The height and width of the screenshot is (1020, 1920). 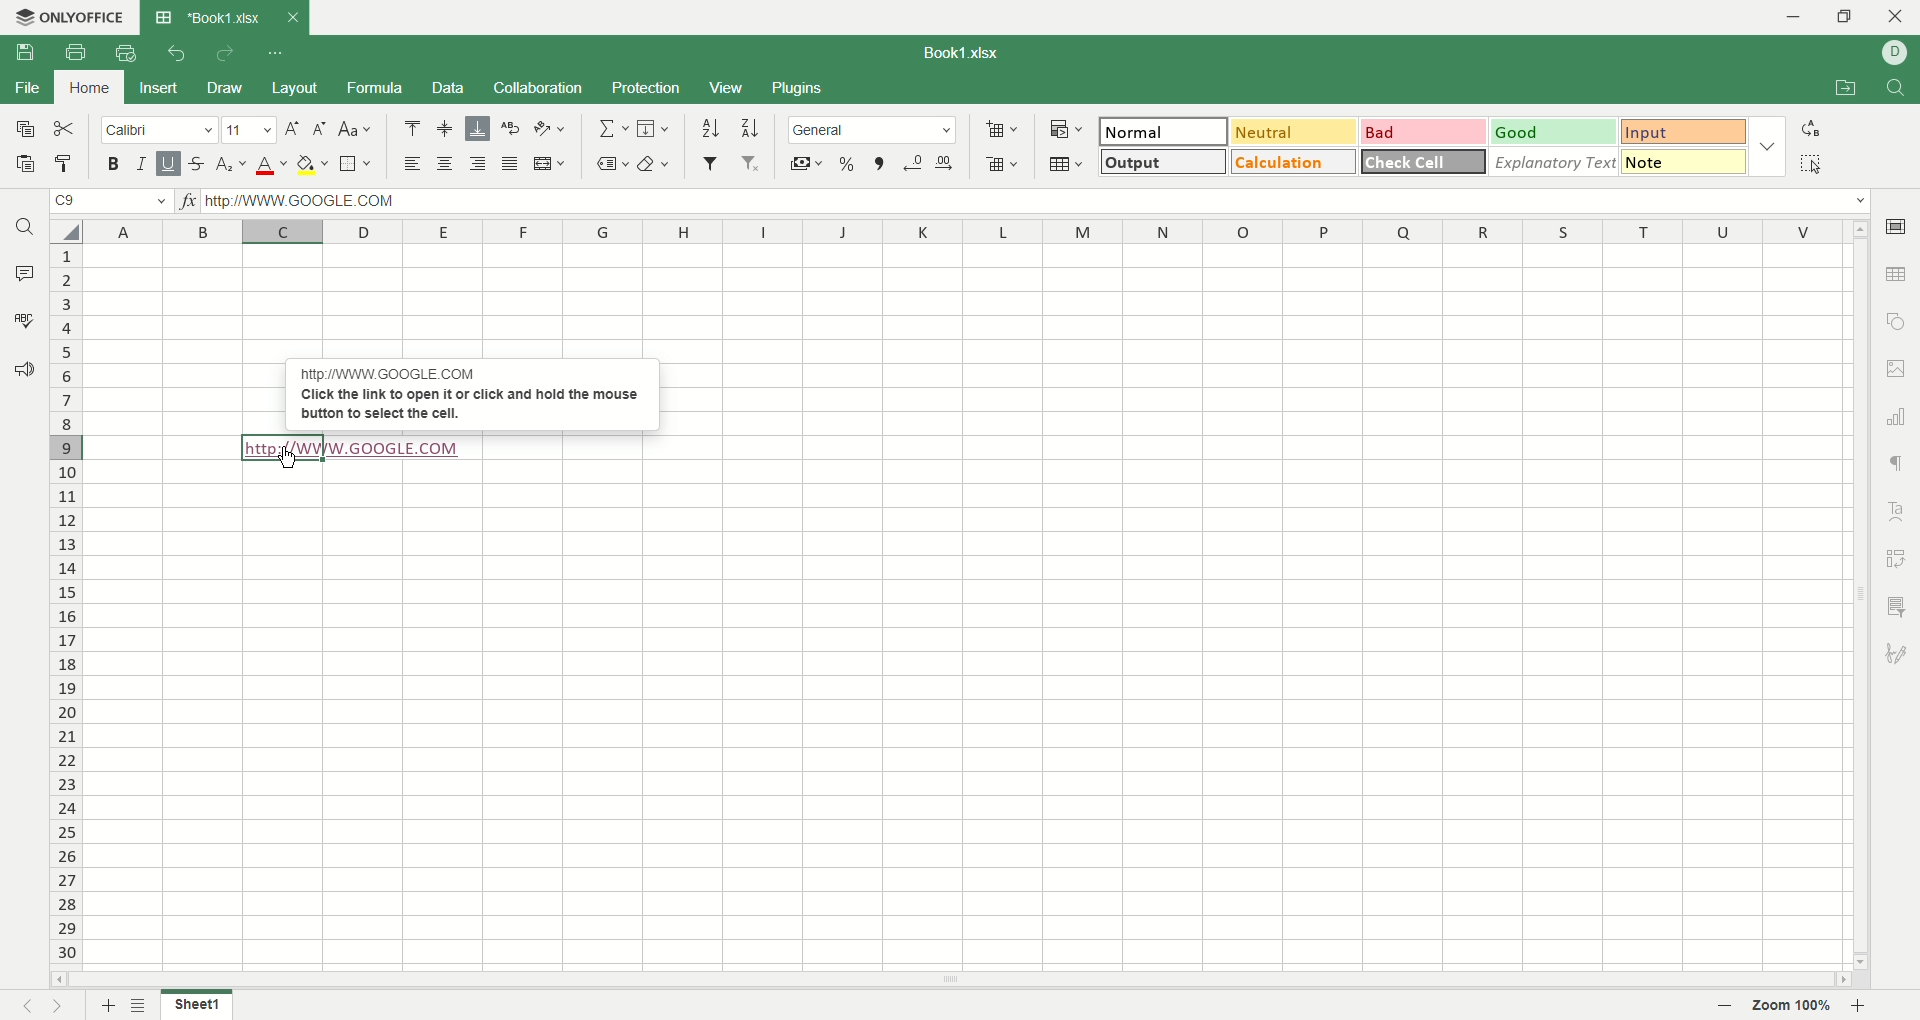 What do you see at coordinates (24, 130) in the screenshot?
I see `copy` at bounding box center [24, 130].